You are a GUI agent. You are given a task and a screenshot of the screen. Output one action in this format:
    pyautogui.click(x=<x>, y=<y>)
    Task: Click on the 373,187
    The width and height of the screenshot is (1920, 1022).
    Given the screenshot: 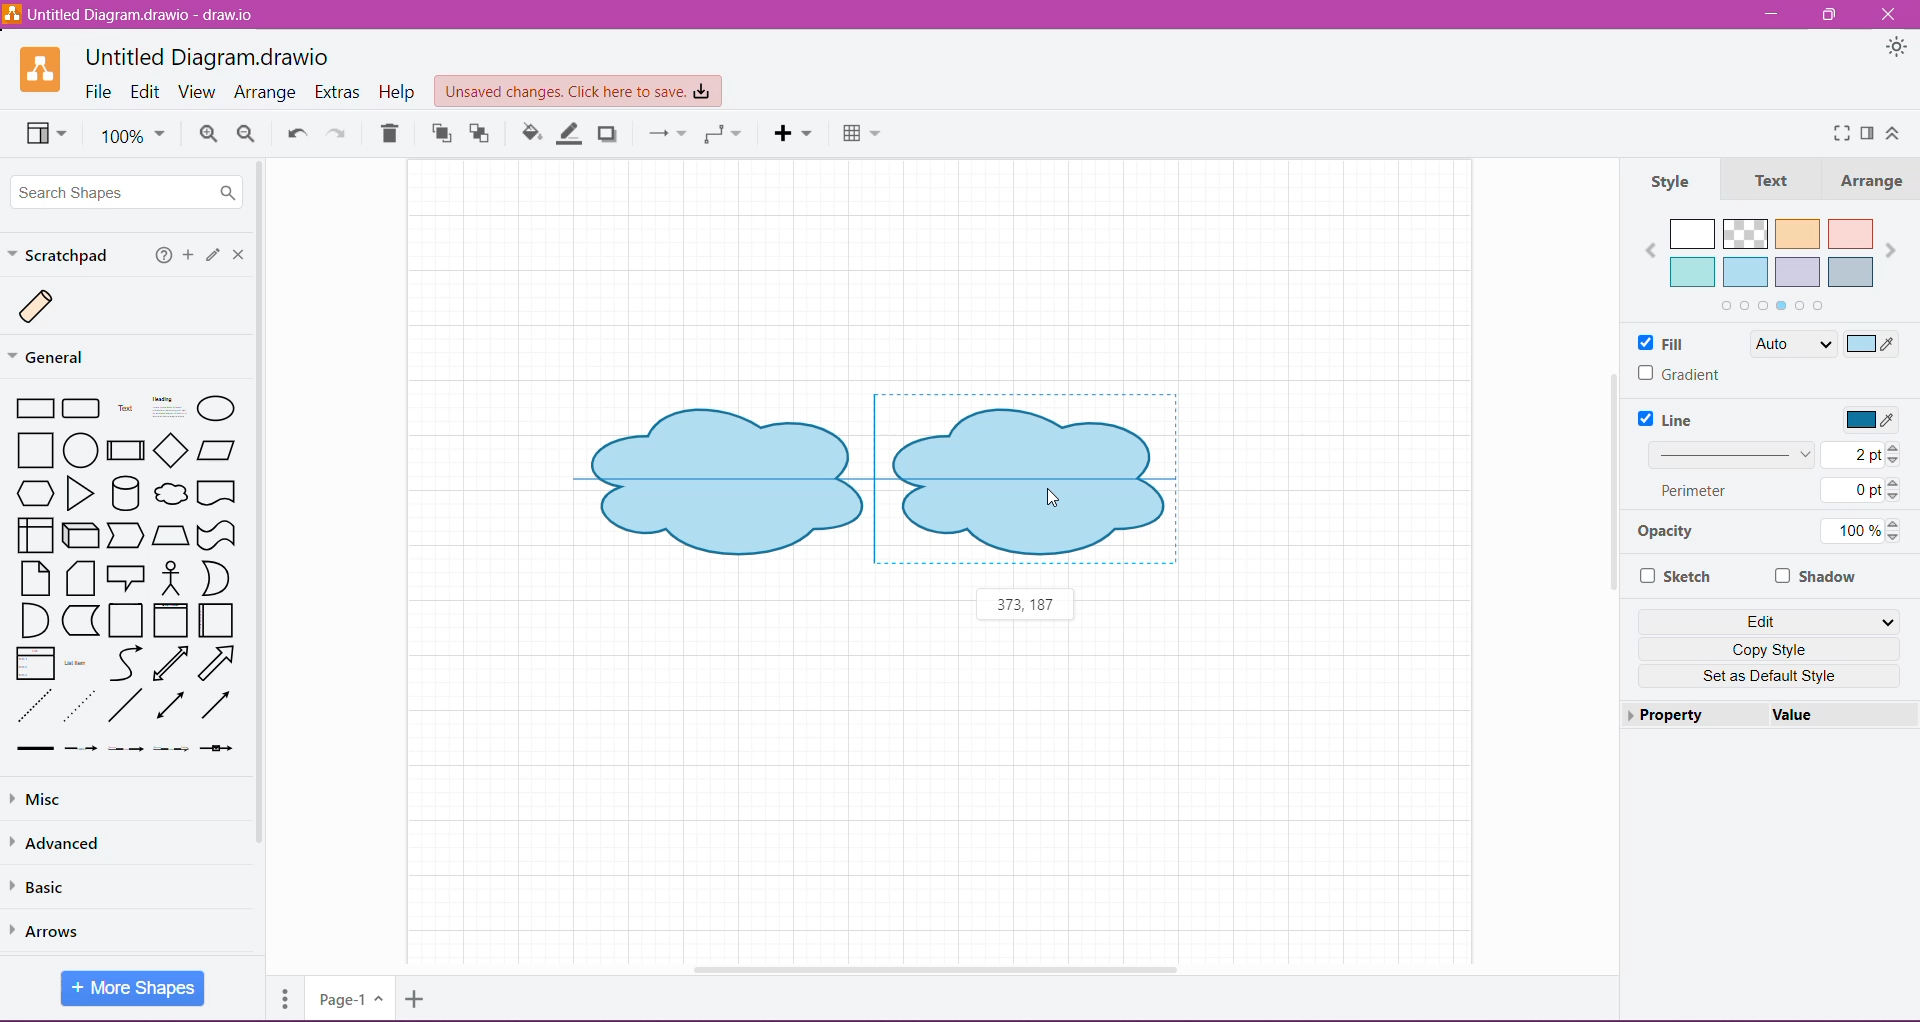 What is the action you would take?
    pyautogui.click(x=1026, y=606)
    